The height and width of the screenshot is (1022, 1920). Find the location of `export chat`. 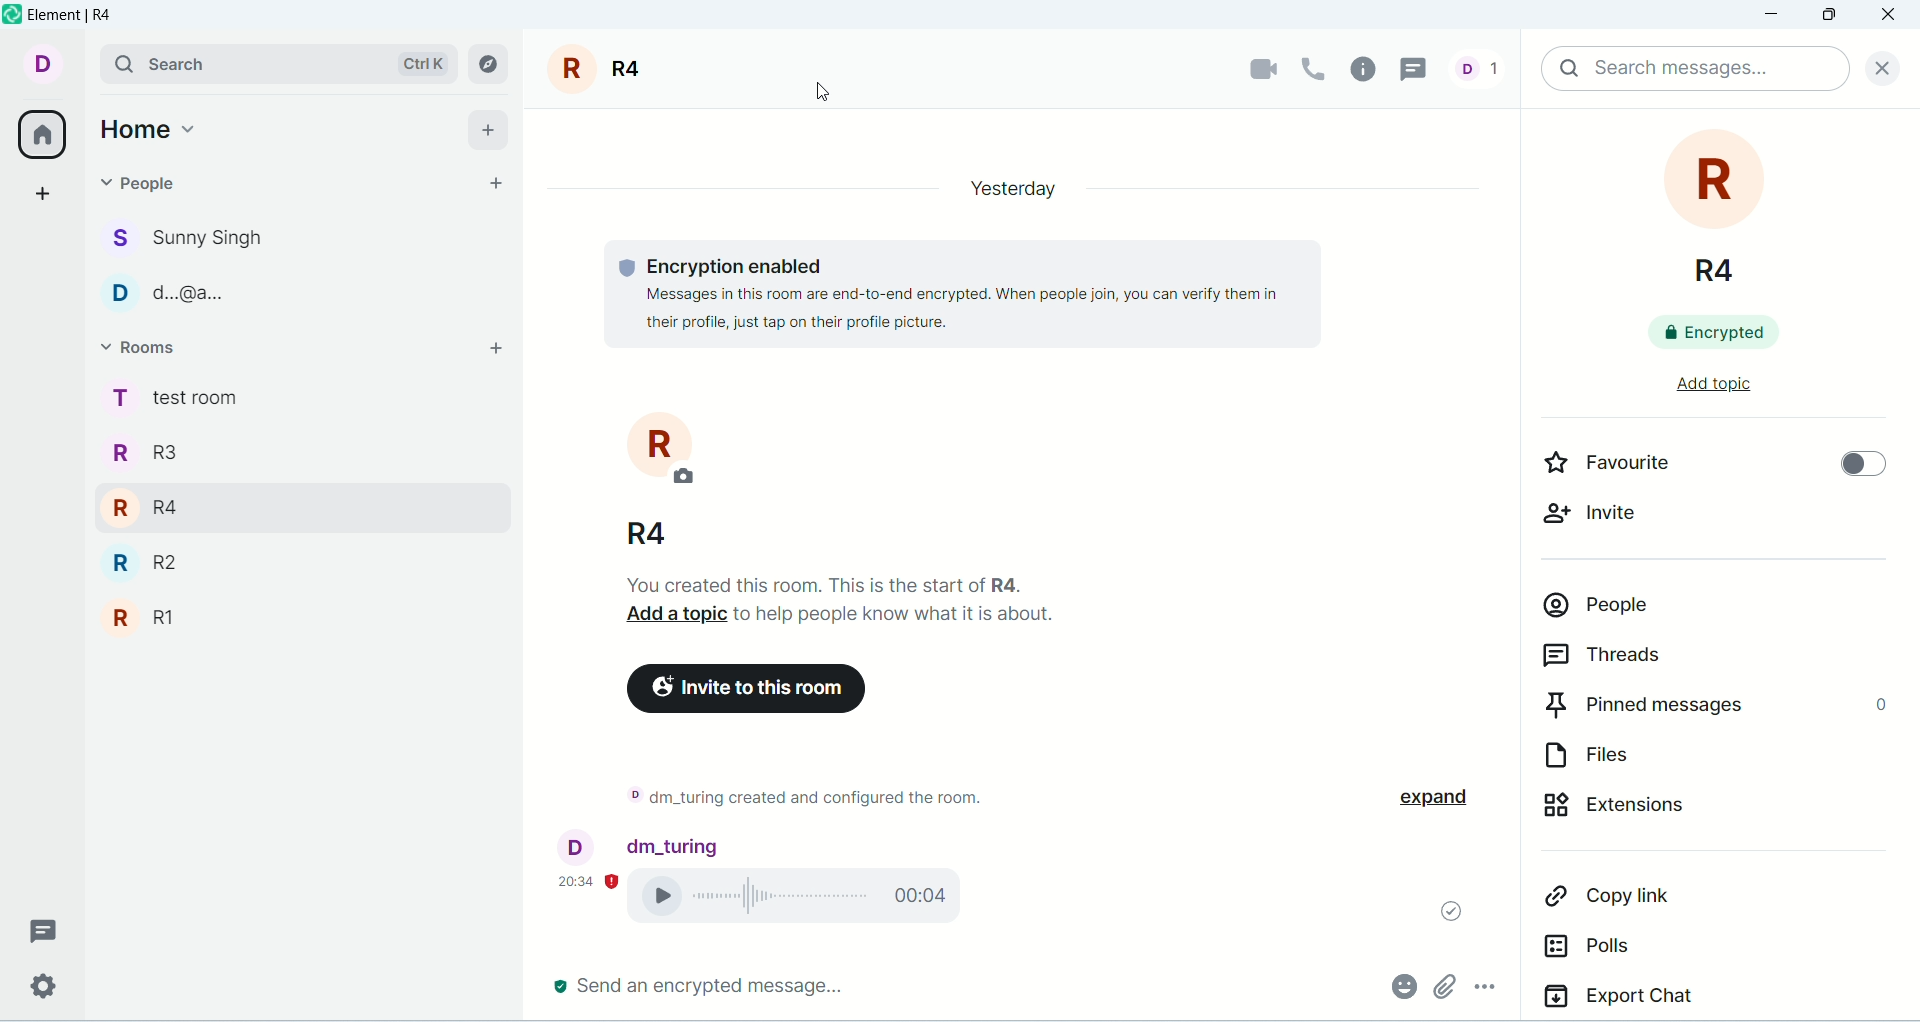

export chat is located at coordinates (1711, 1000).